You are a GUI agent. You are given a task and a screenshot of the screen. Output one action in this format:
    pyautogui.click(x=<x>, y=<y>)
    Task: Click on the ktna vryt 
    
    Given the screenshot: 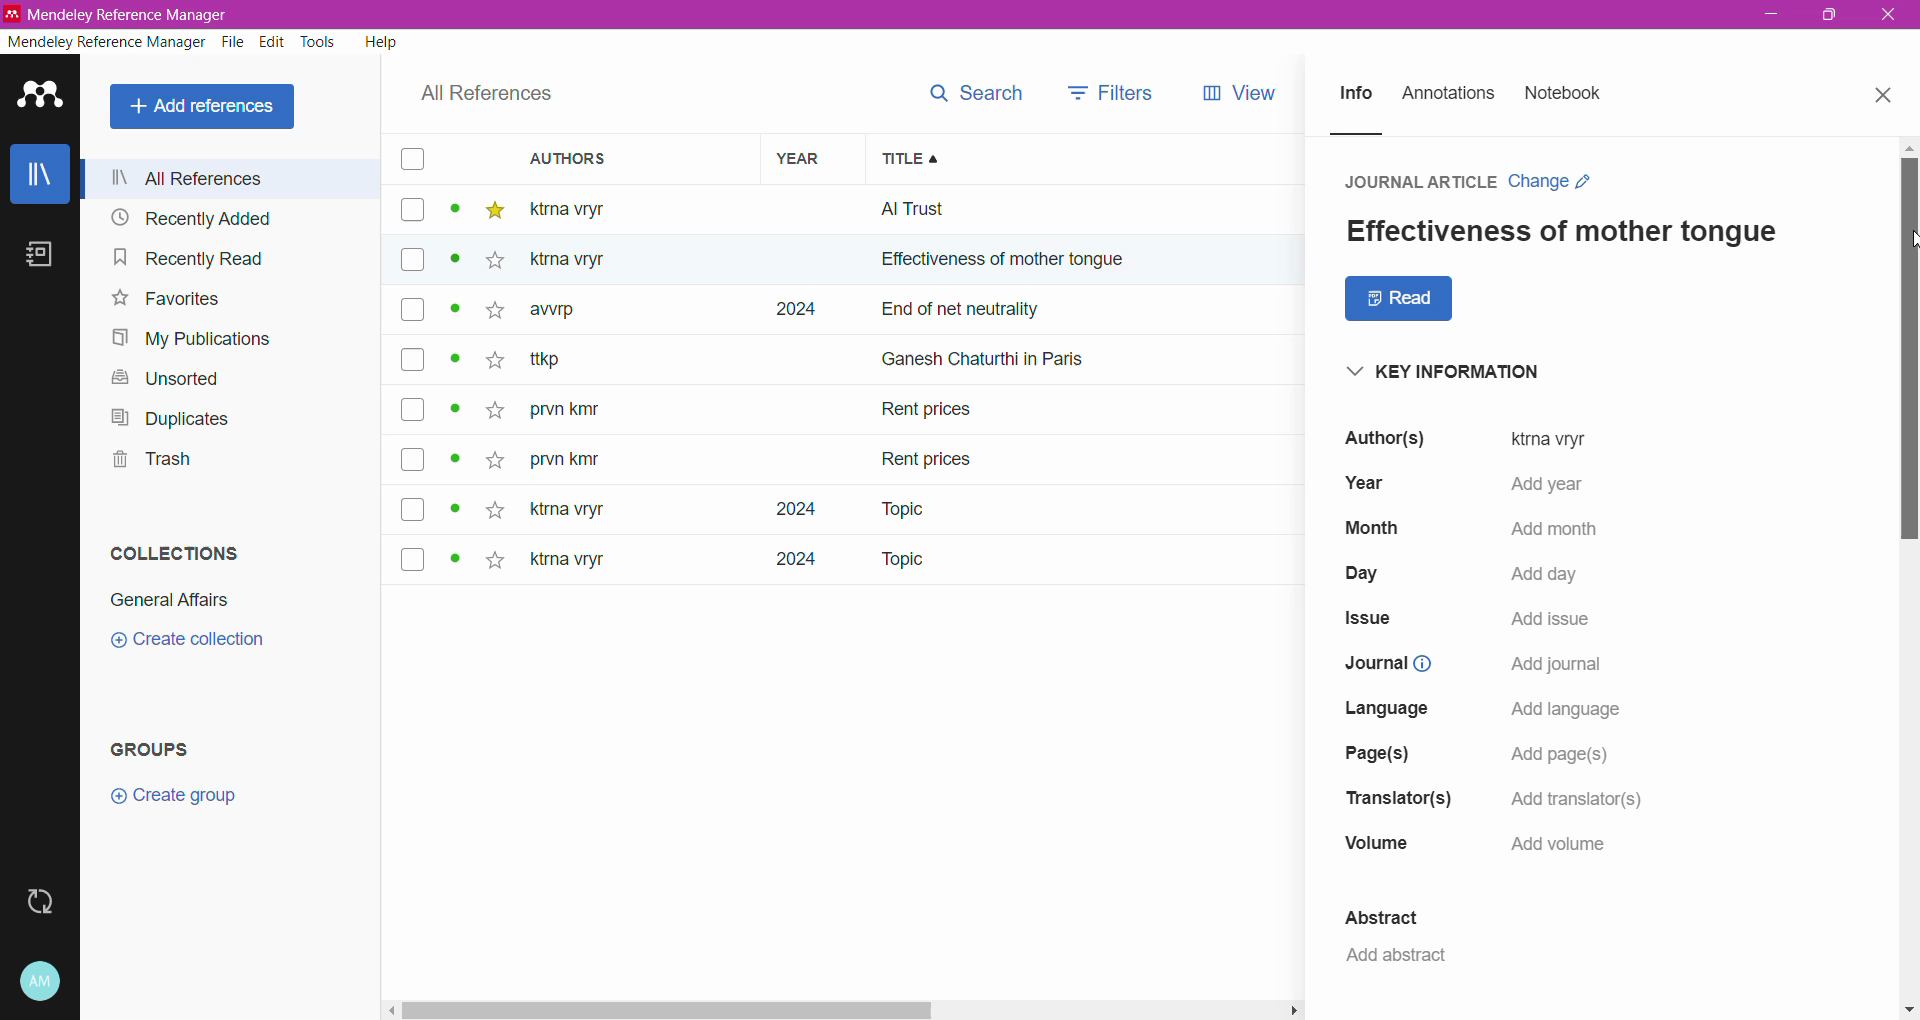 What is the action you would take?
    pyautogui.click(x=563, y=511)
    